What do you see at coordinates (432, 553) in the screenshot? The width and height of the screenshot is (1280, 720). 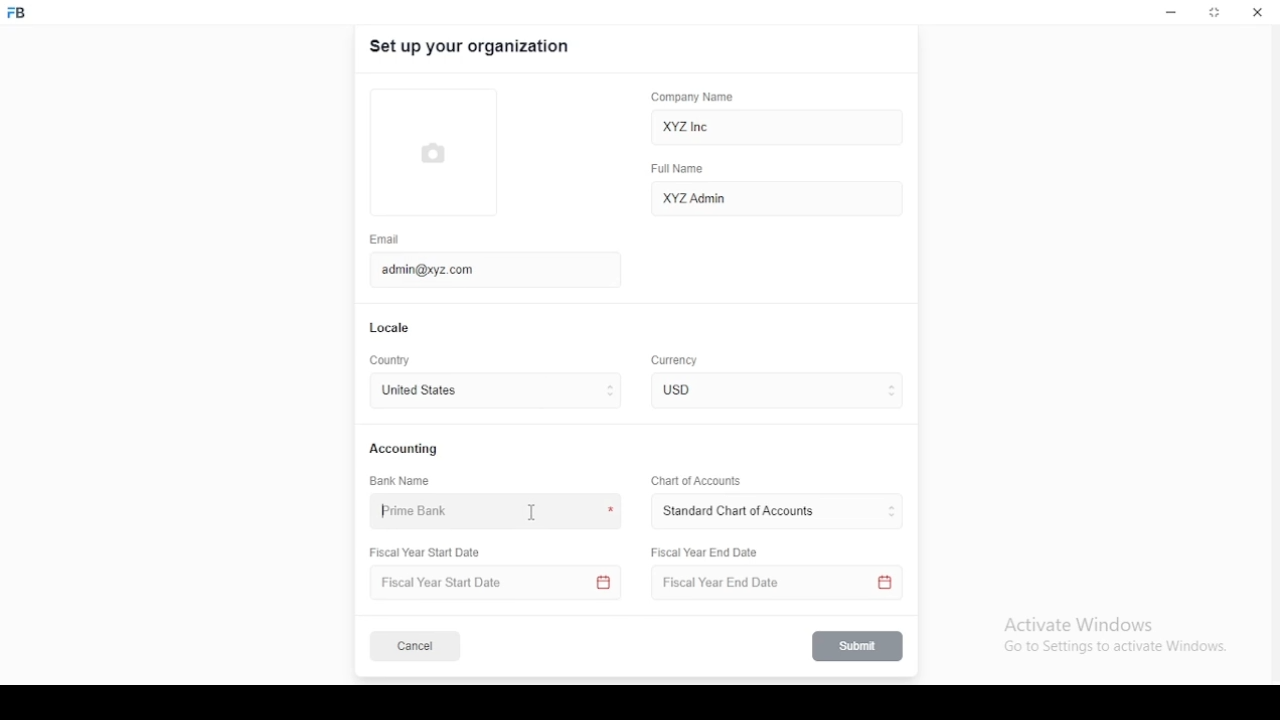 I see `Fiscal Year Start Date` at bounding box center [432, 553].